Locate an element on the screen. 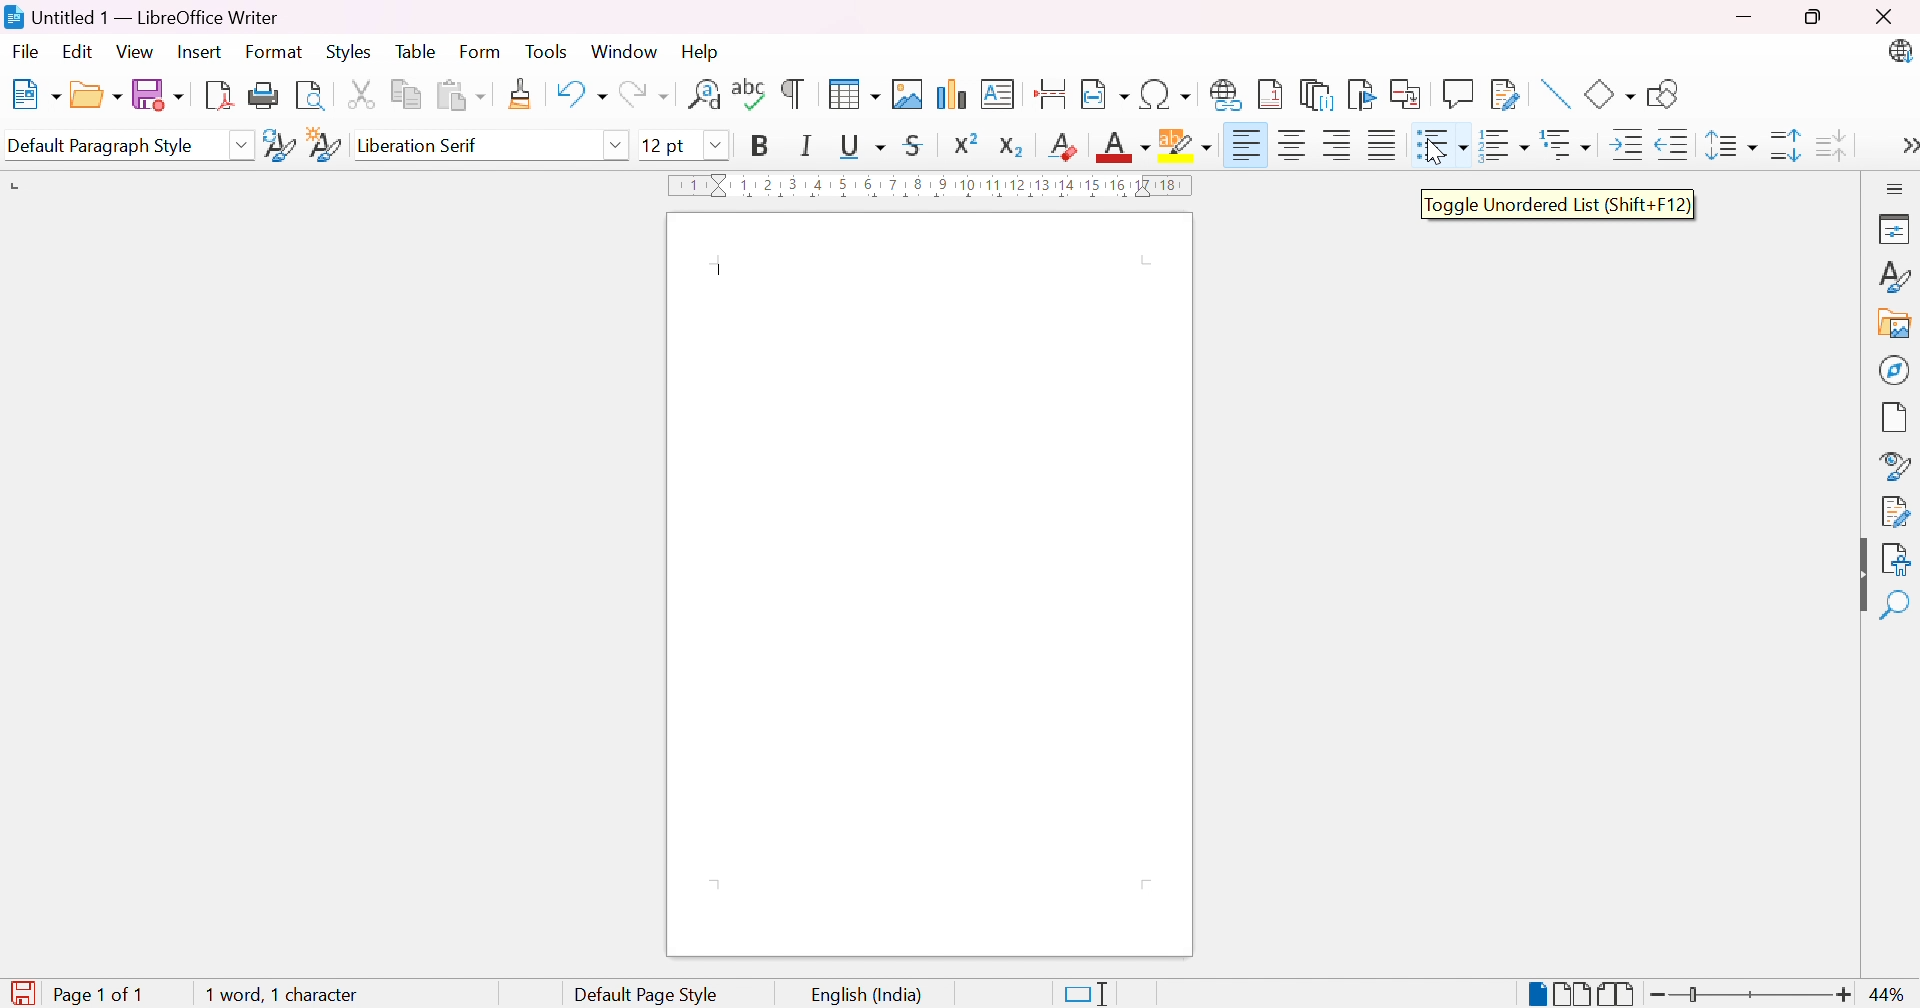 The image size is (1920, 1008). Table is located at coordinates (417, 50).